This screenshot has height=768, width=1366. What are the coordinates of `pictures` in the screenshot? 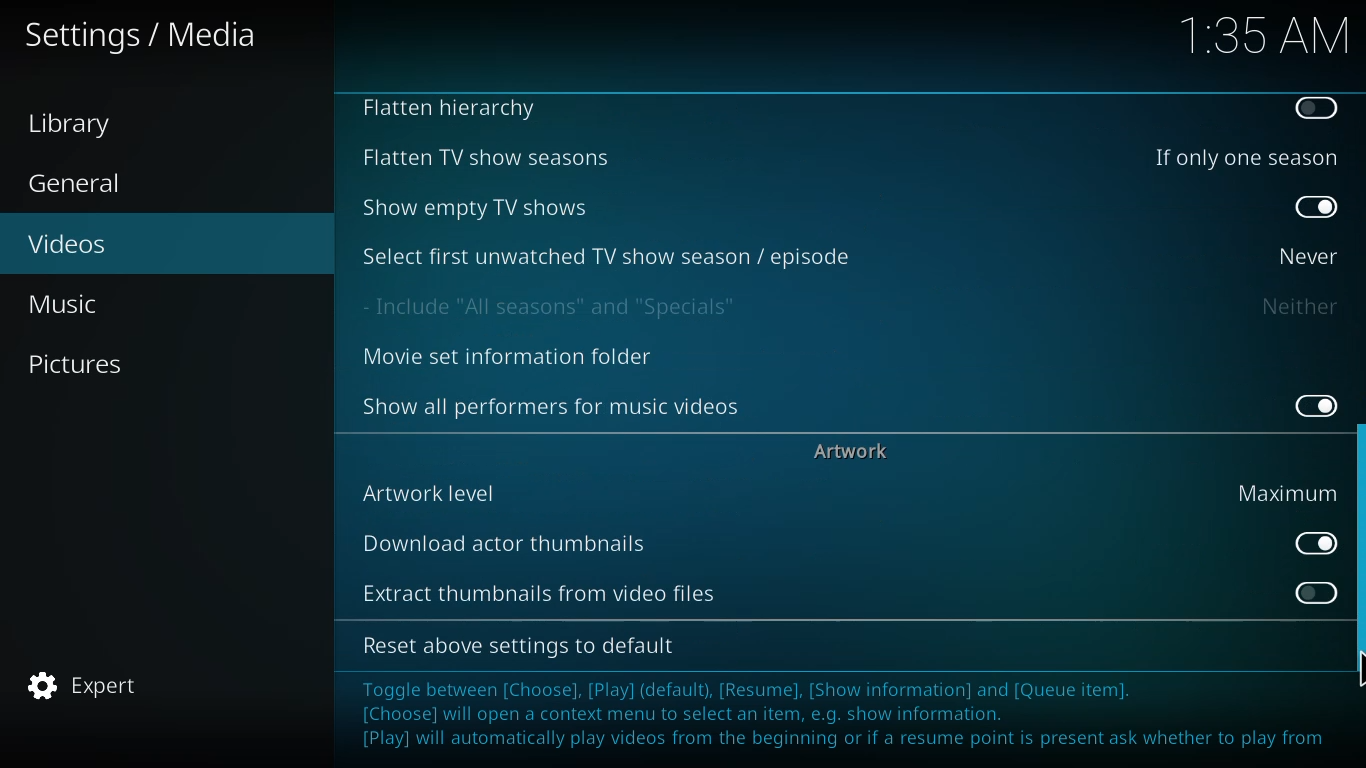 It's located at (79, 363).